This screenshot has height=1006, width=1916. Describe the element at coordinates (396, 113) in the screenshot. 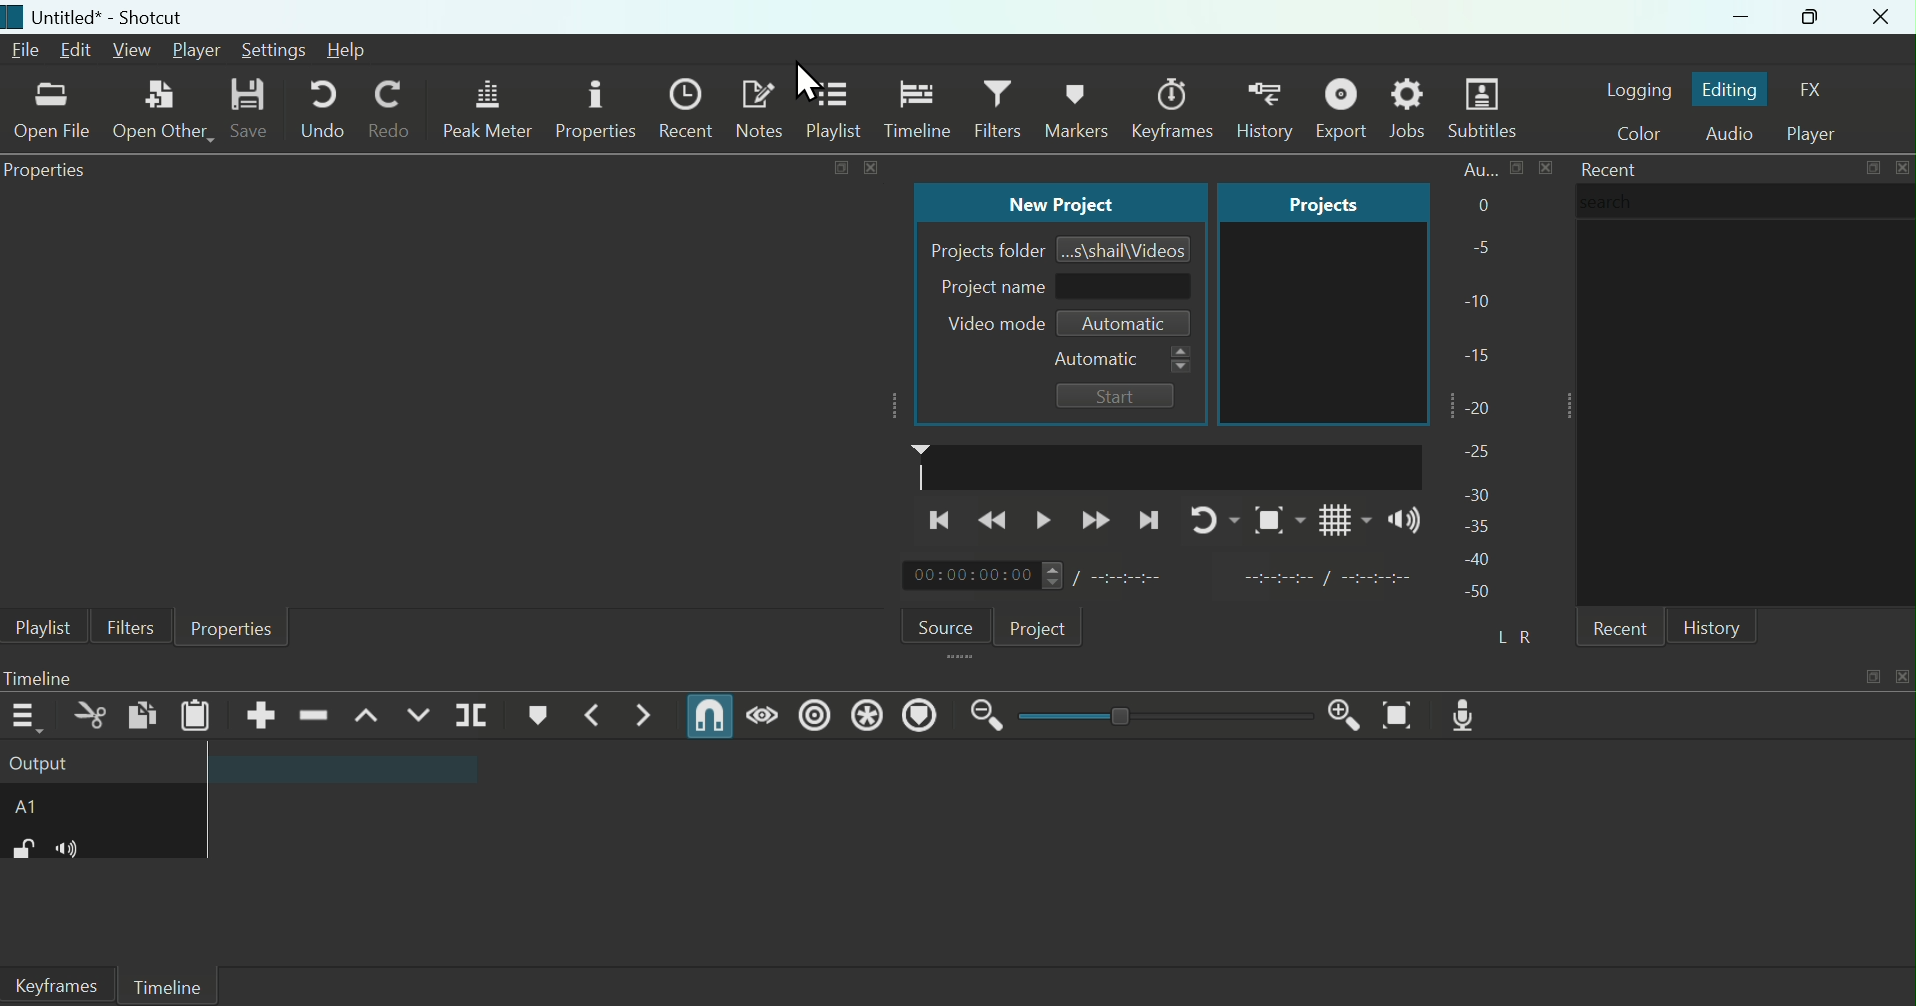

I see `Redo` at that location.